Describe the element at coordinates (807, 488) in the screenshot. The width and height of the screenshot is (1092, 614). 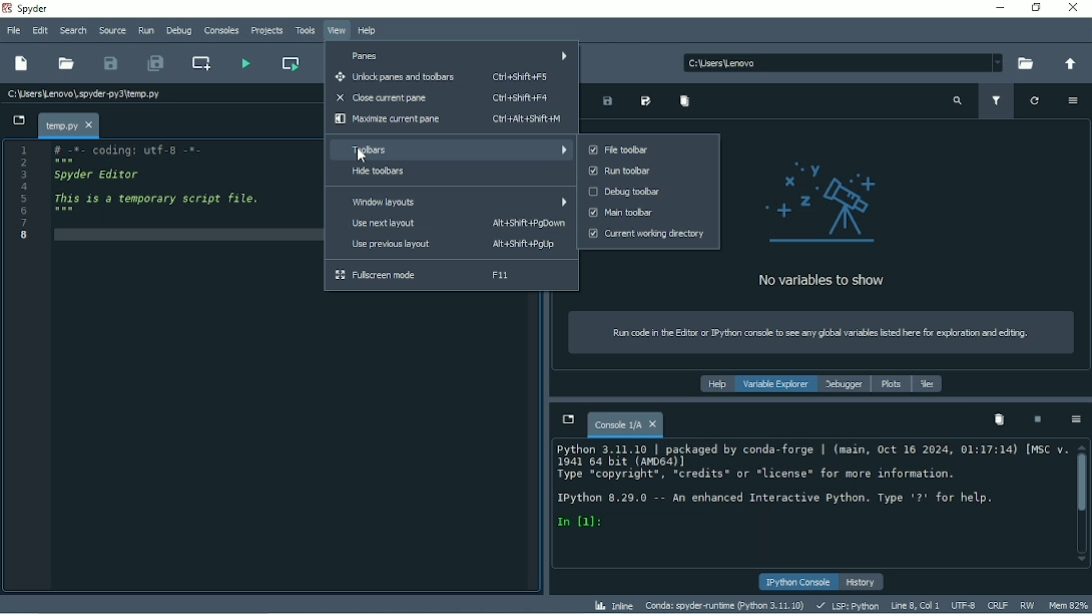
I see `Console` at that location.